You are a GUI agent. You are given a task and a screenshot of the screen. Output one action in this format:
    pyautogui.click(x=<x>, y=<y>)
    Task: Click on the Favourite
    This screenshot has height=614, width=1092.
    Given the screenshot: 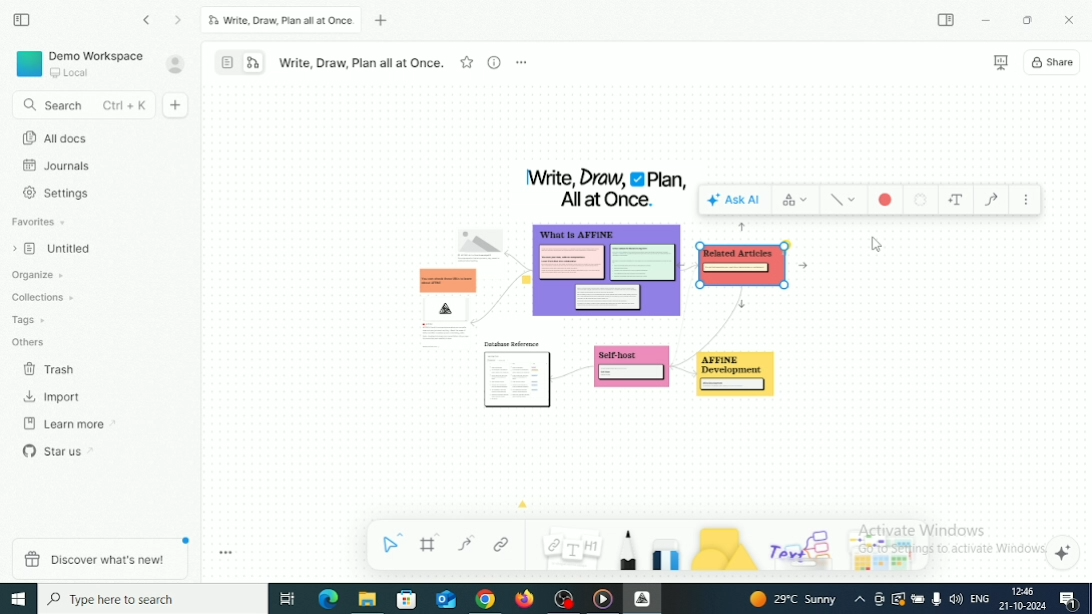 What is the action you would take?
    pyautogui.click(x=467, y=61)
    